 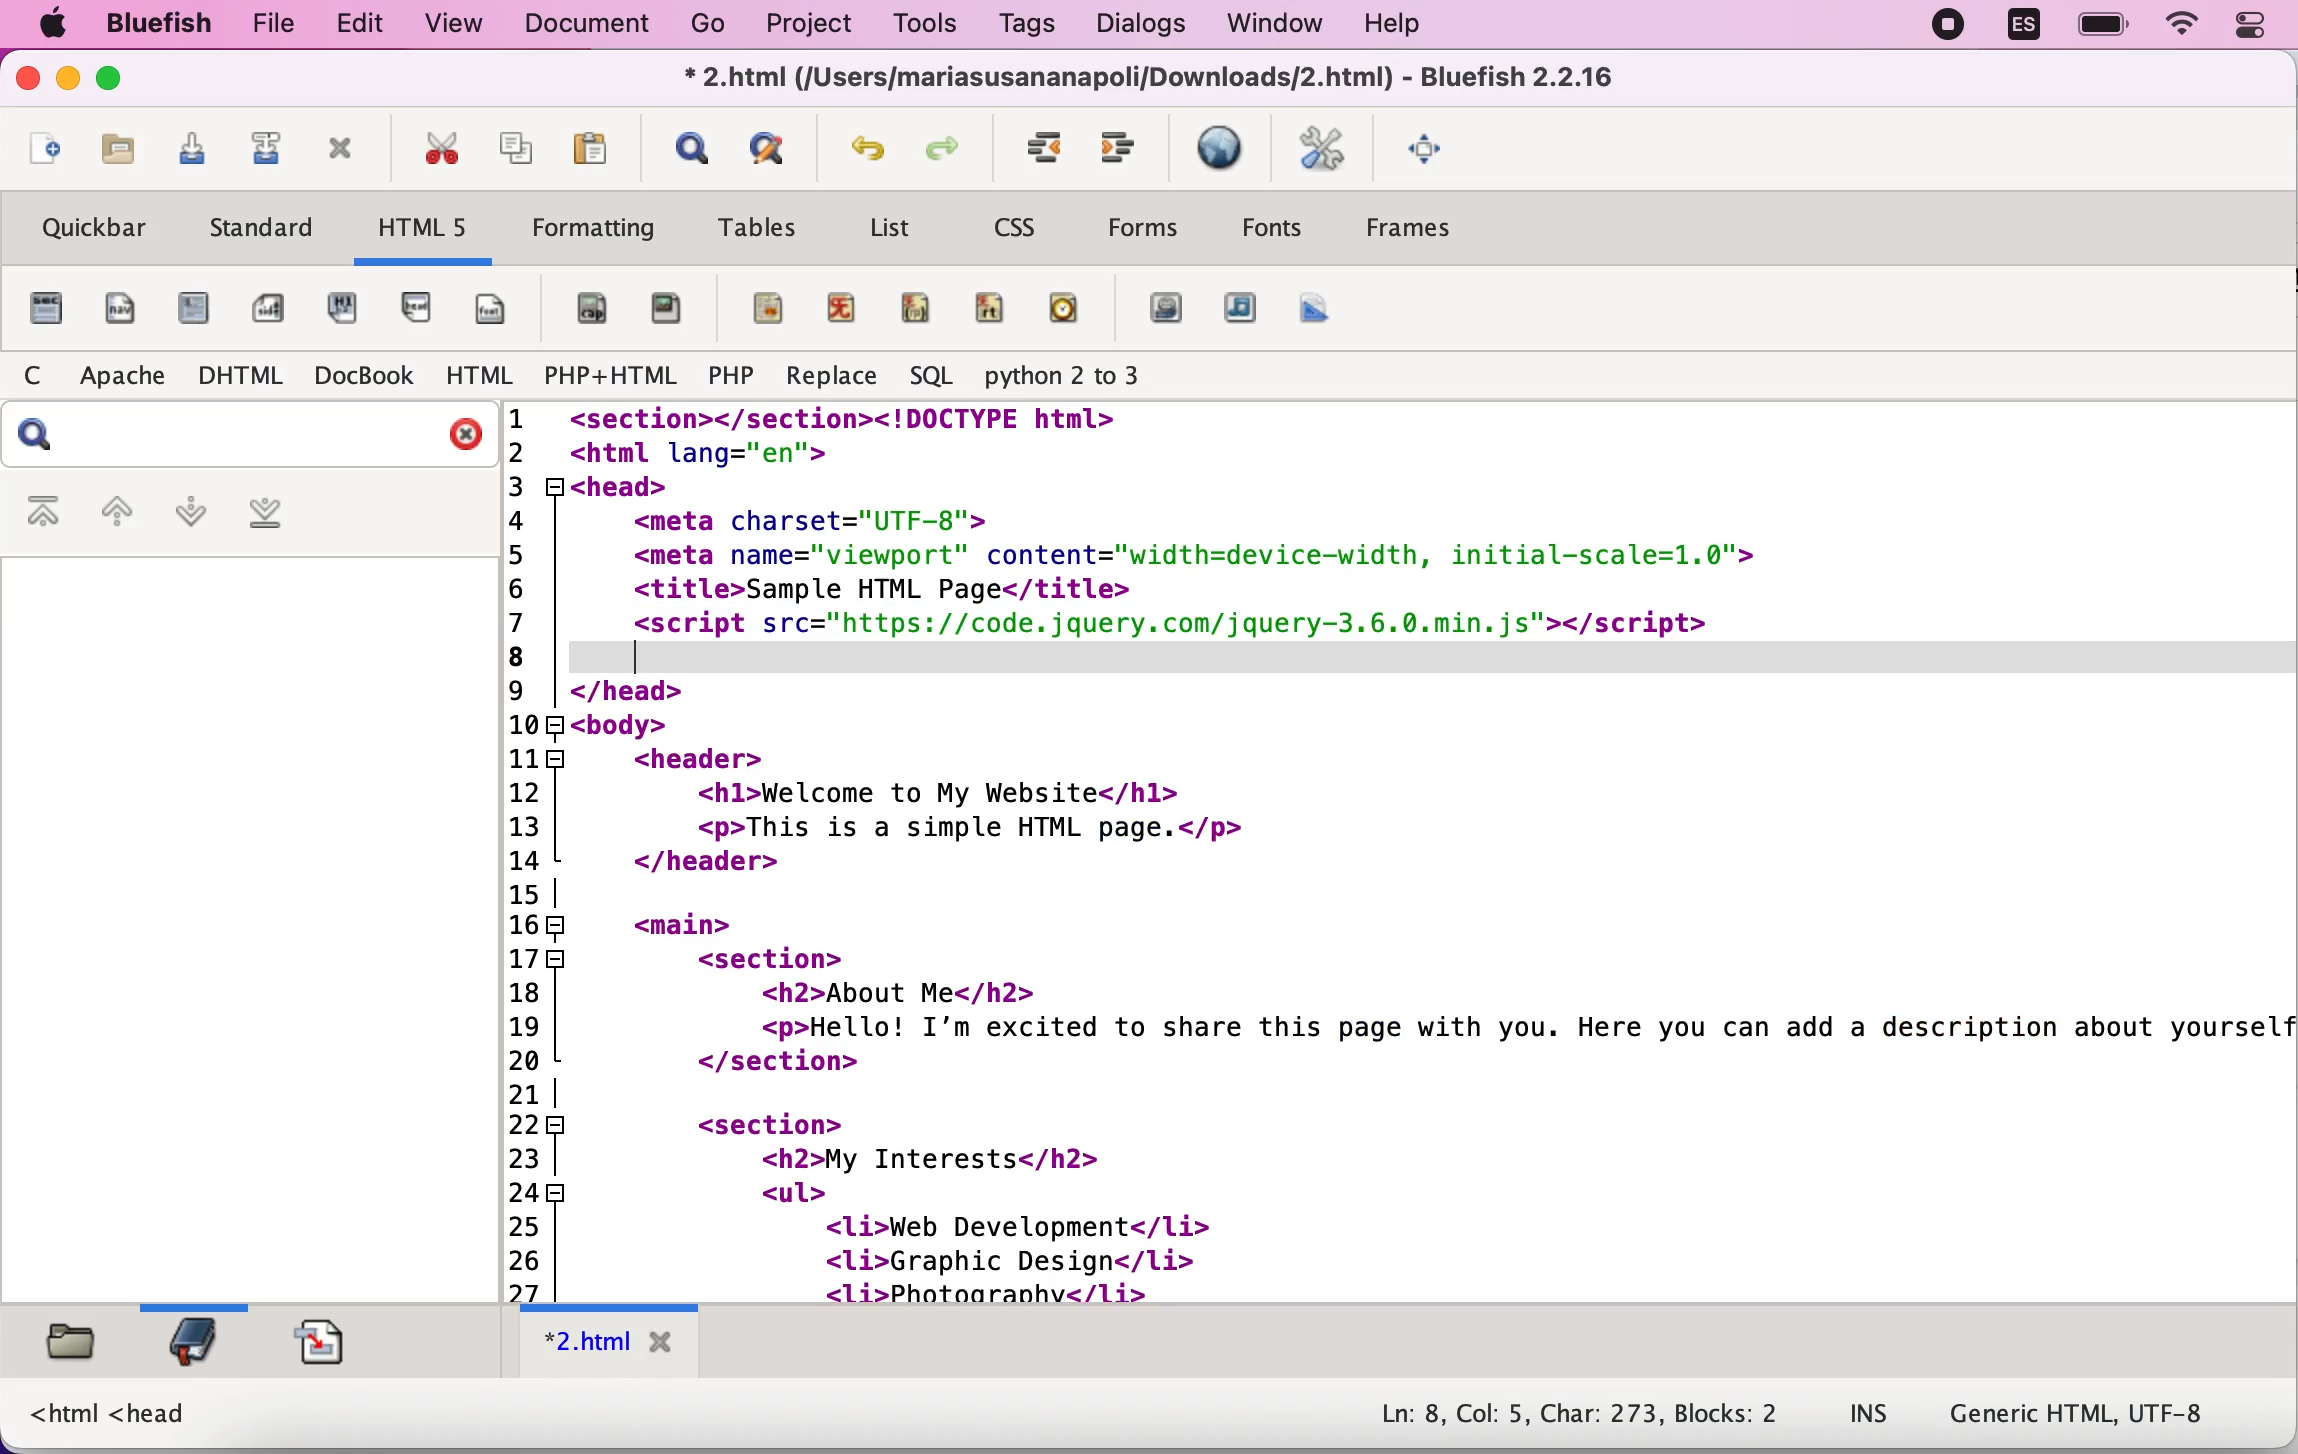 I want to click on bookmarks, so click(x=201, y=1348).